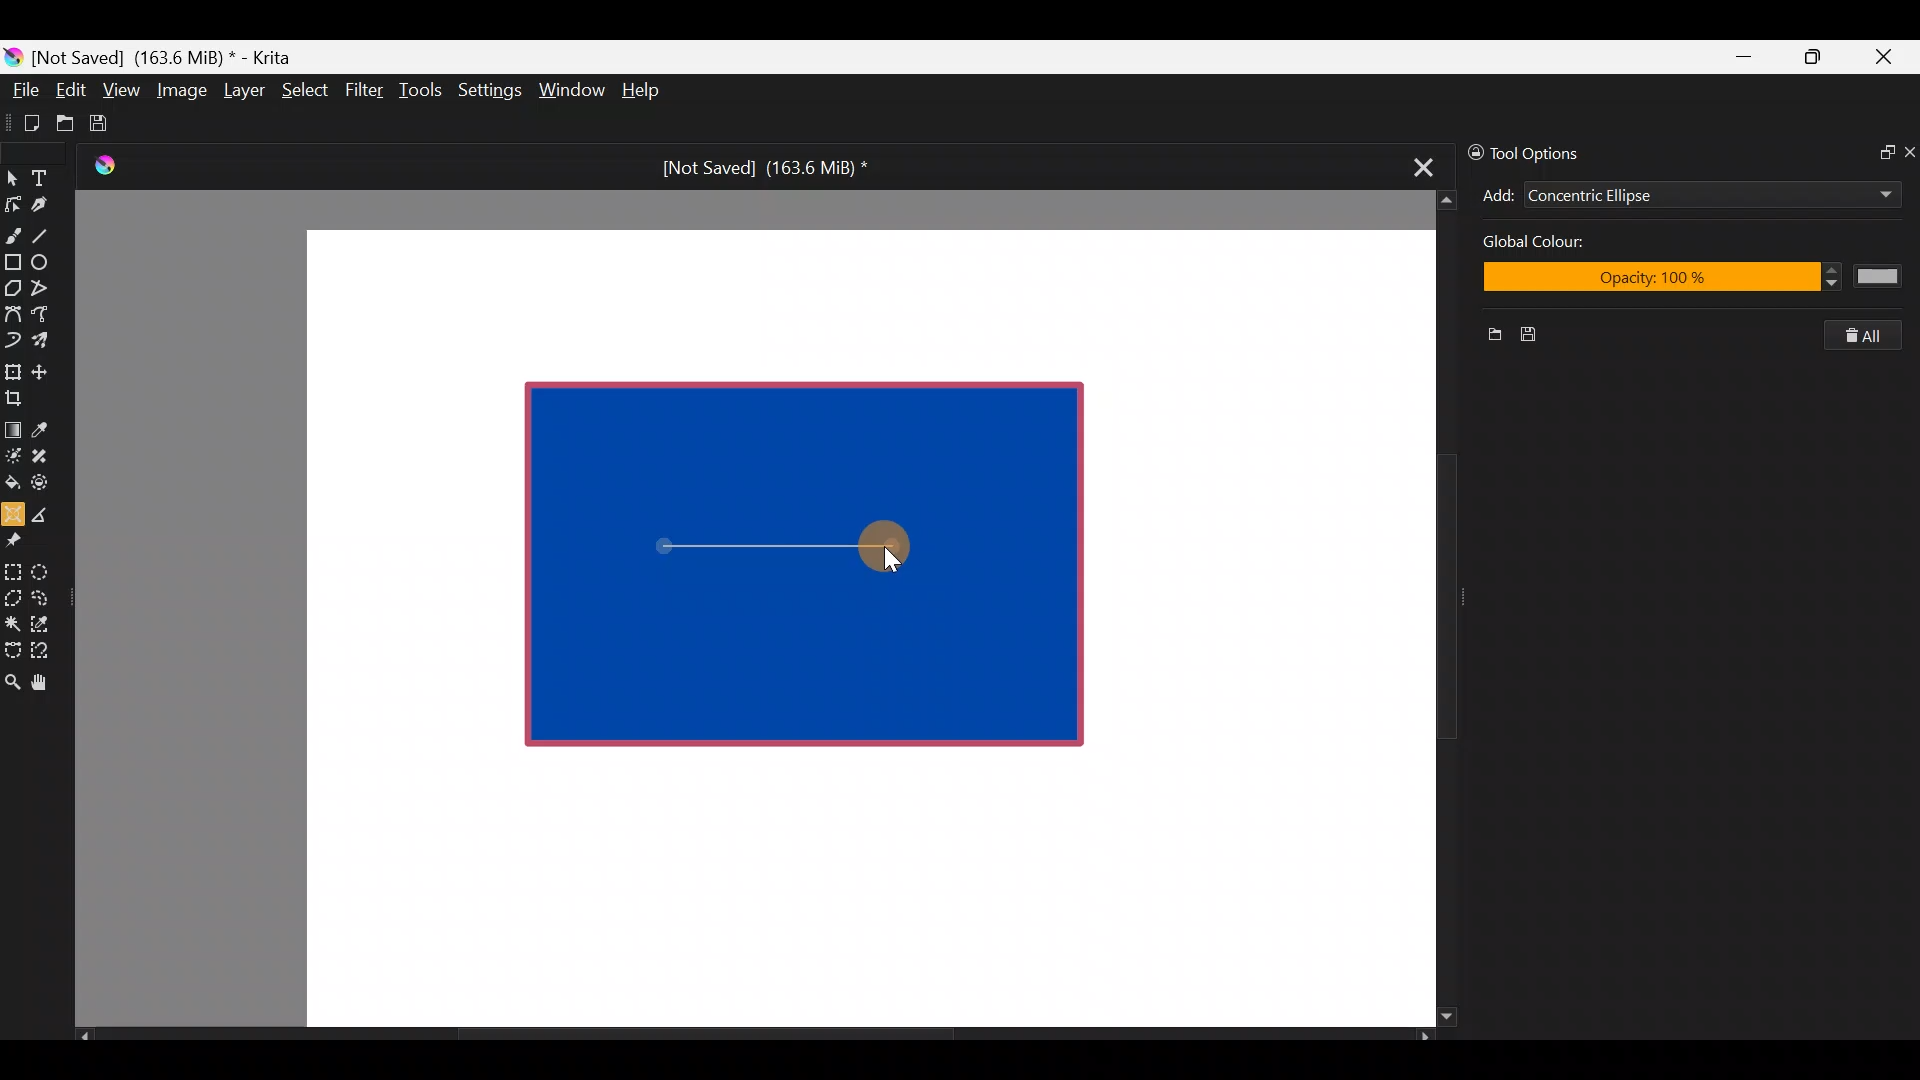  What do you see at coordinates (1652, 197) in the screenshot?
I see `Concentric Ellipse` at bounding box center [1652, 197].